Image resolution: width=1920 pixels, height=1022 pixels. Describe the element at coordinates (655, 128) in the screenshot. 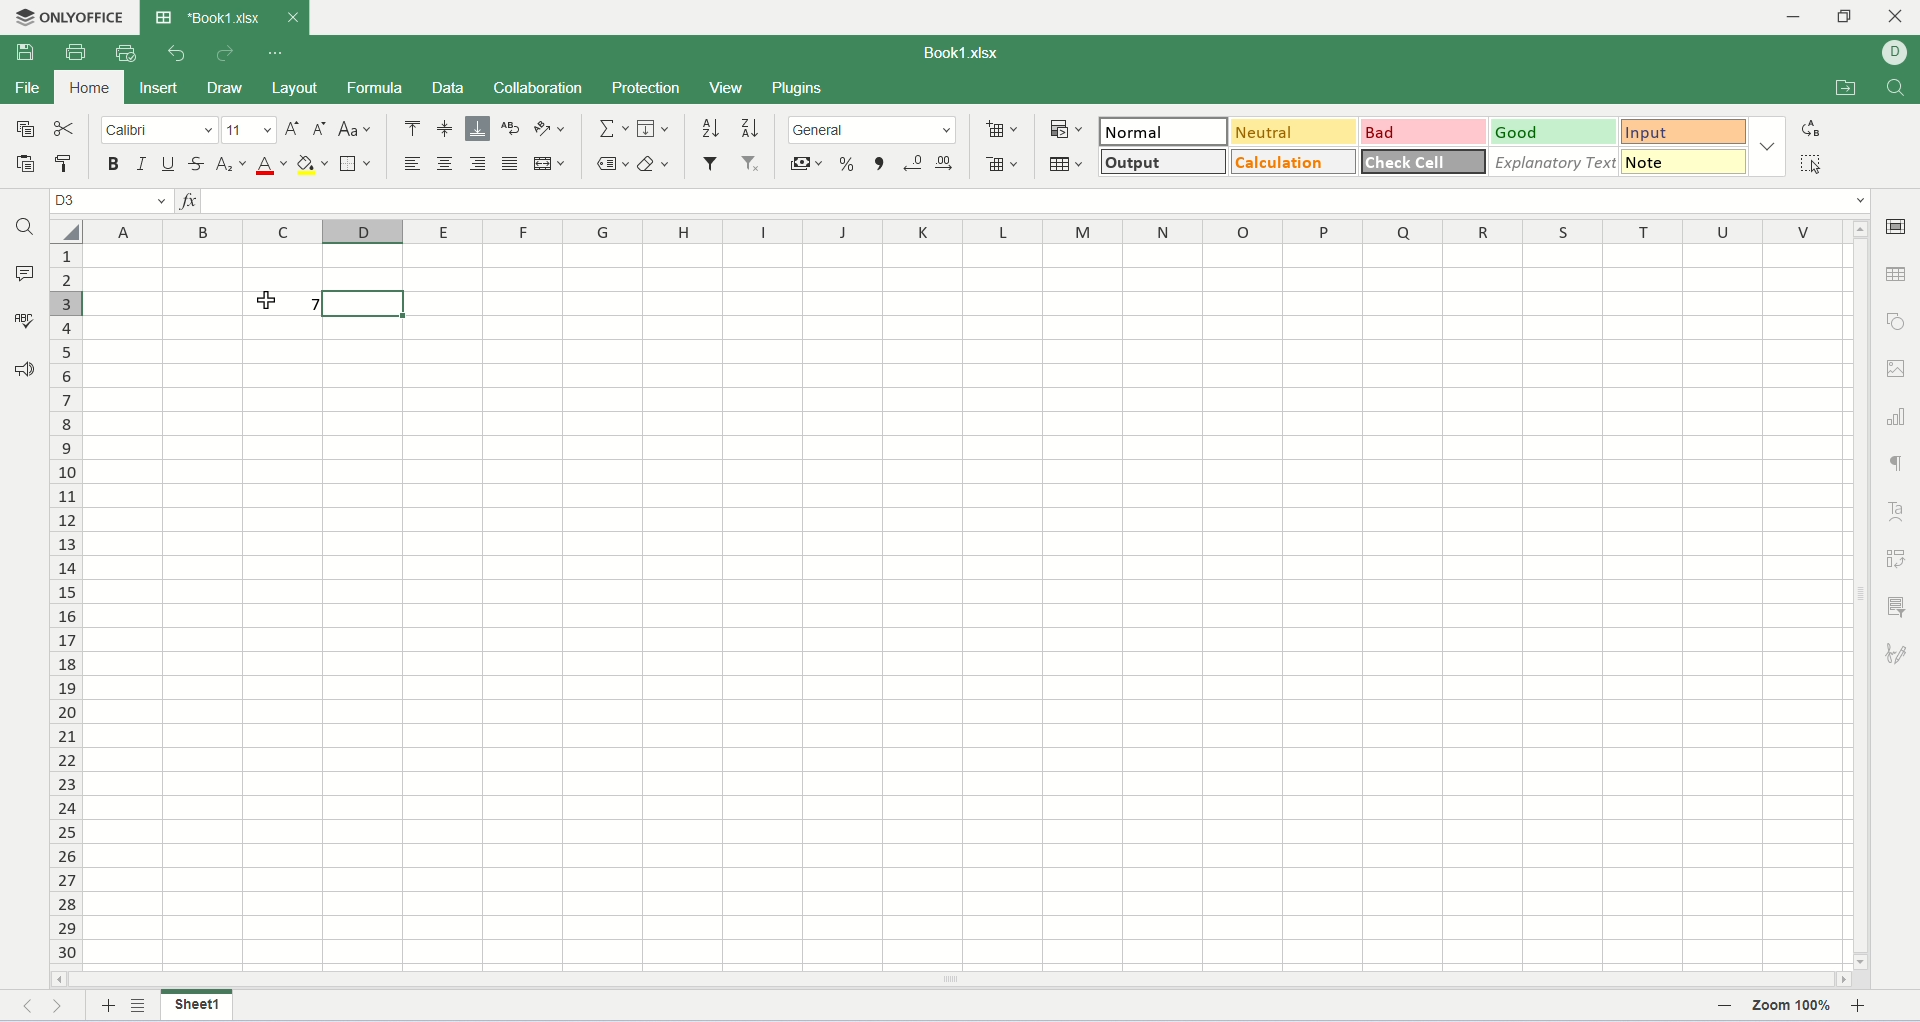

I see `fill` at that location.